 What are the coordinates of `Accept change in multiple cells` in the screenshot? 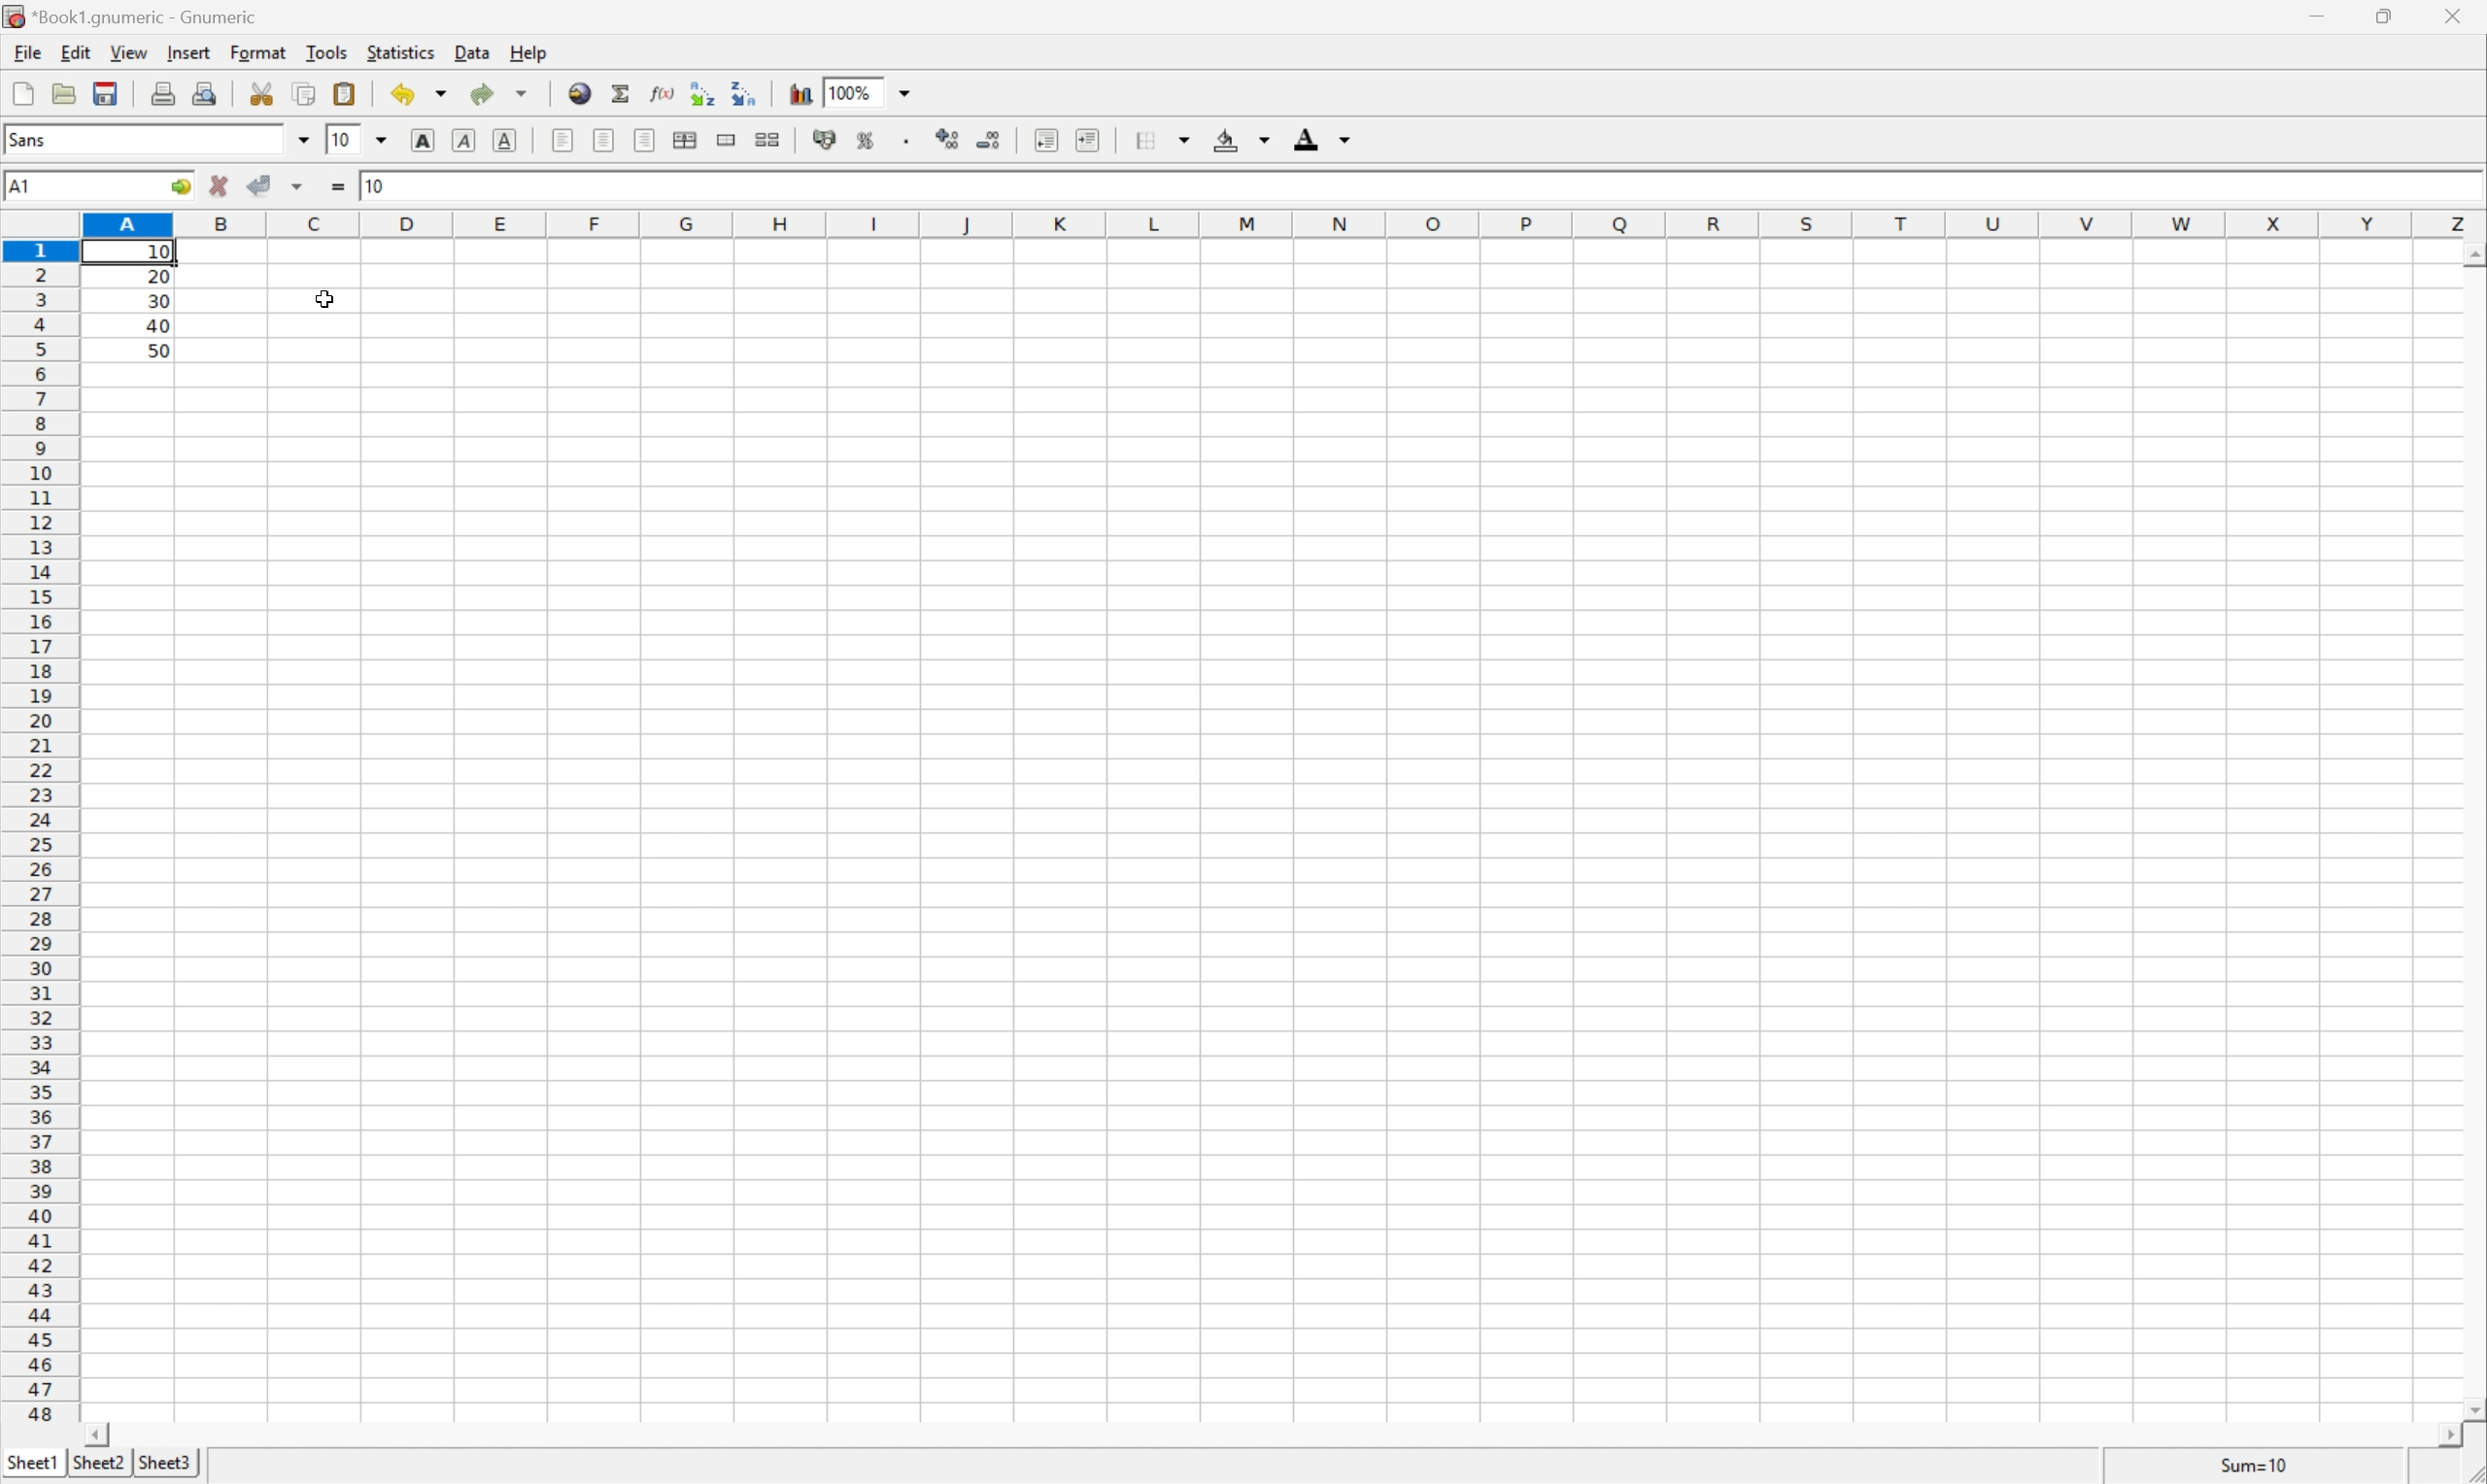 It's located at (297, 188).